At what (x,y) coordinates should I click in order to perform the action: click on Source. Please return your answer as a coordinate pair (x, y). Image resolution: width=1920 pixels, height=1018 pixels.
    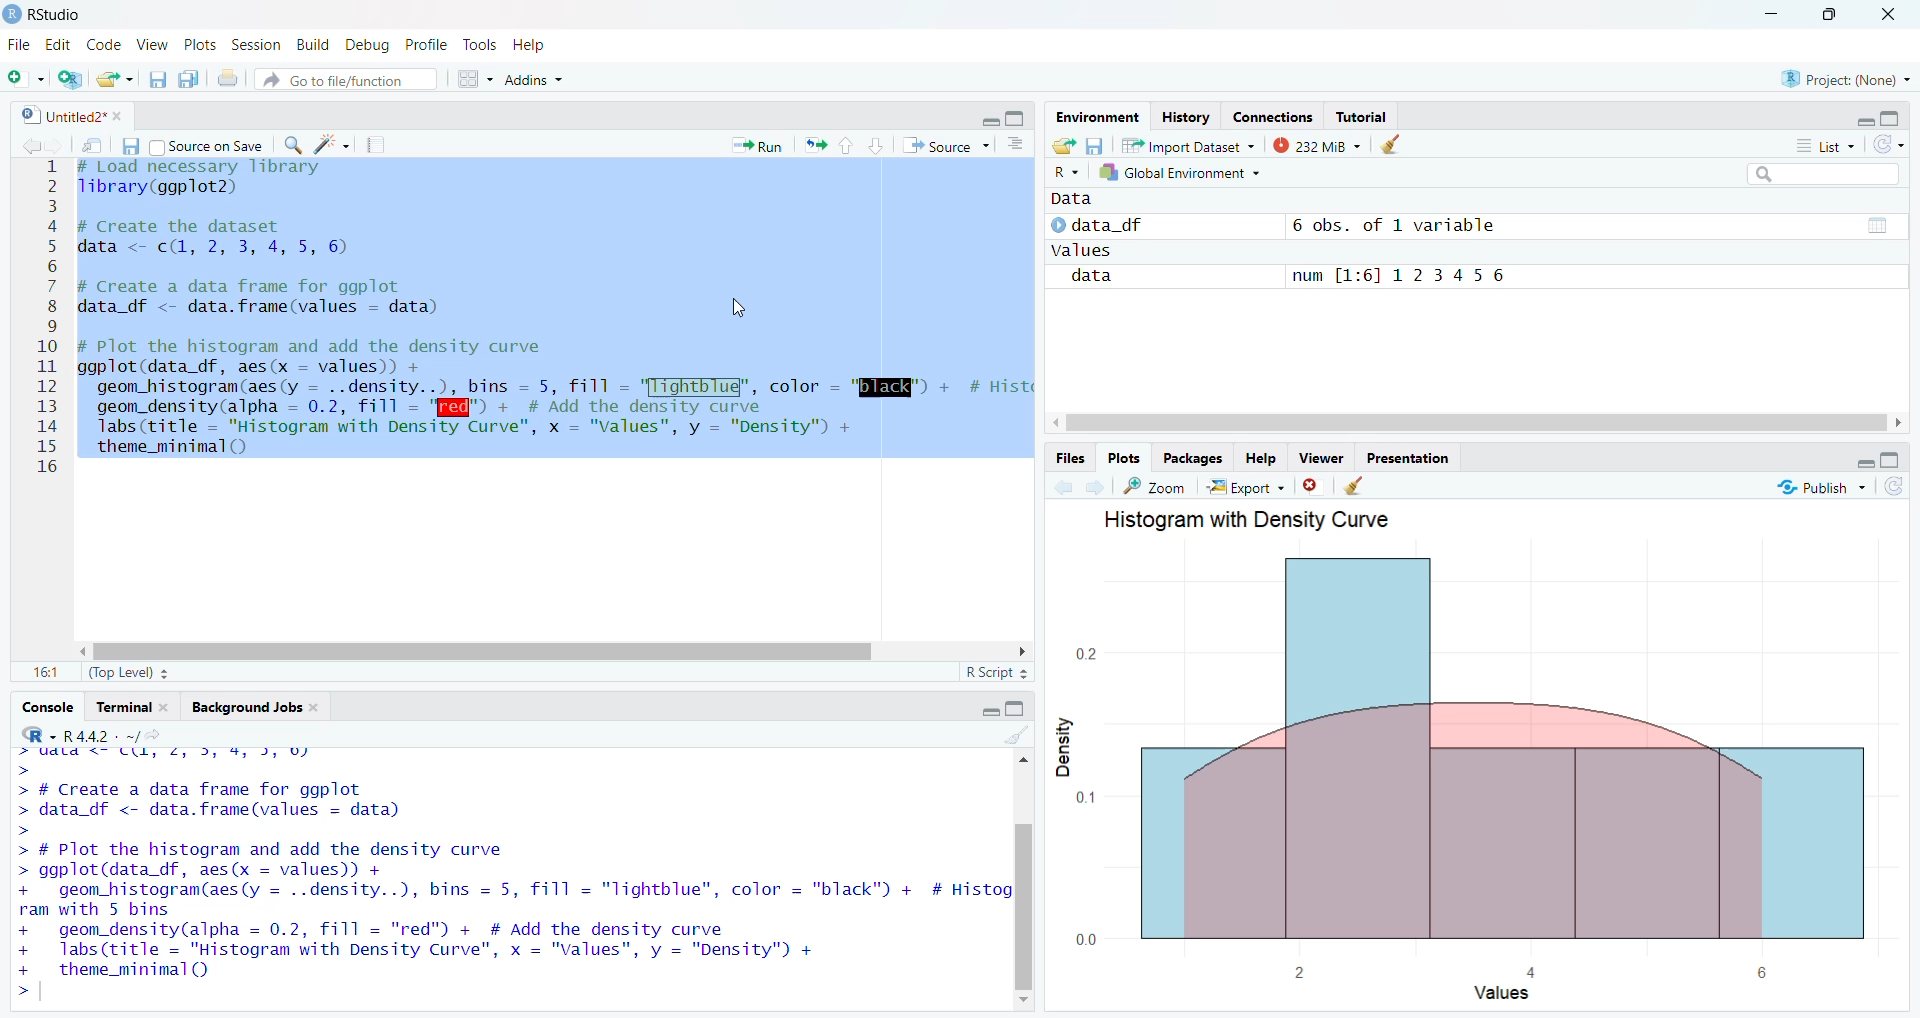
    Looking at the image, I should click on (946, 145).